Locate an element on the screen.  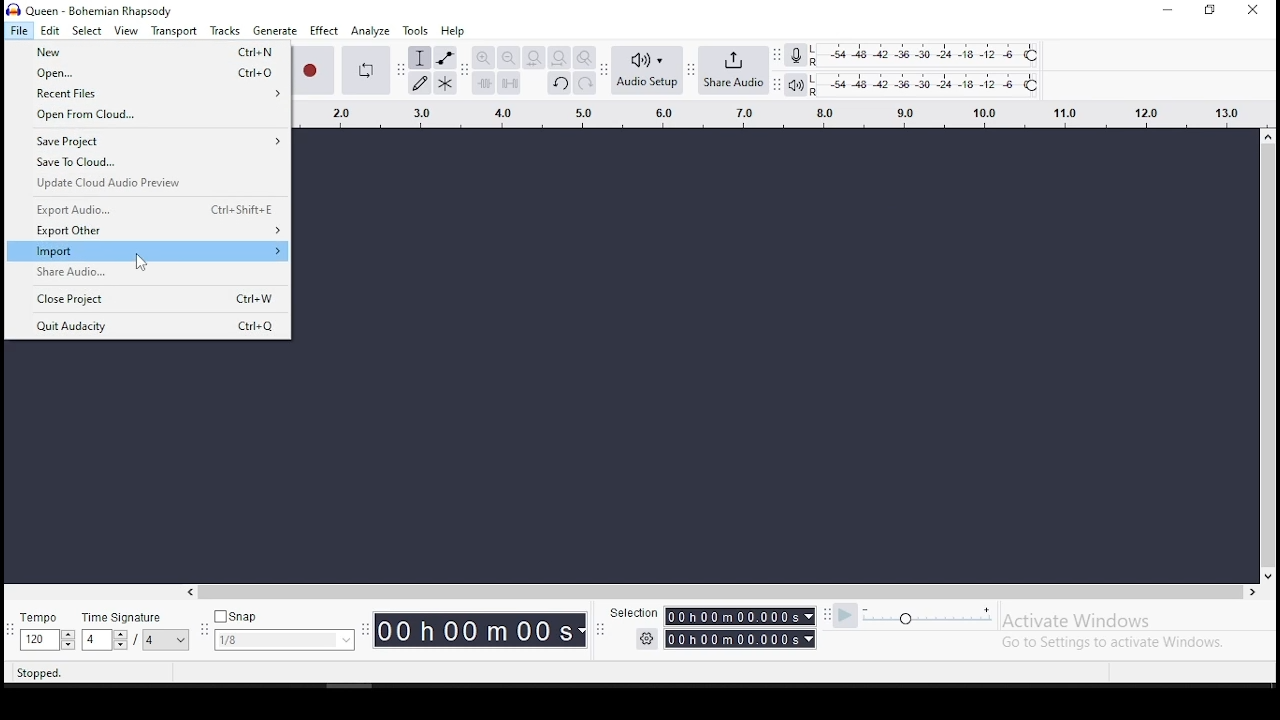
select is located at coordinates (87, 32).